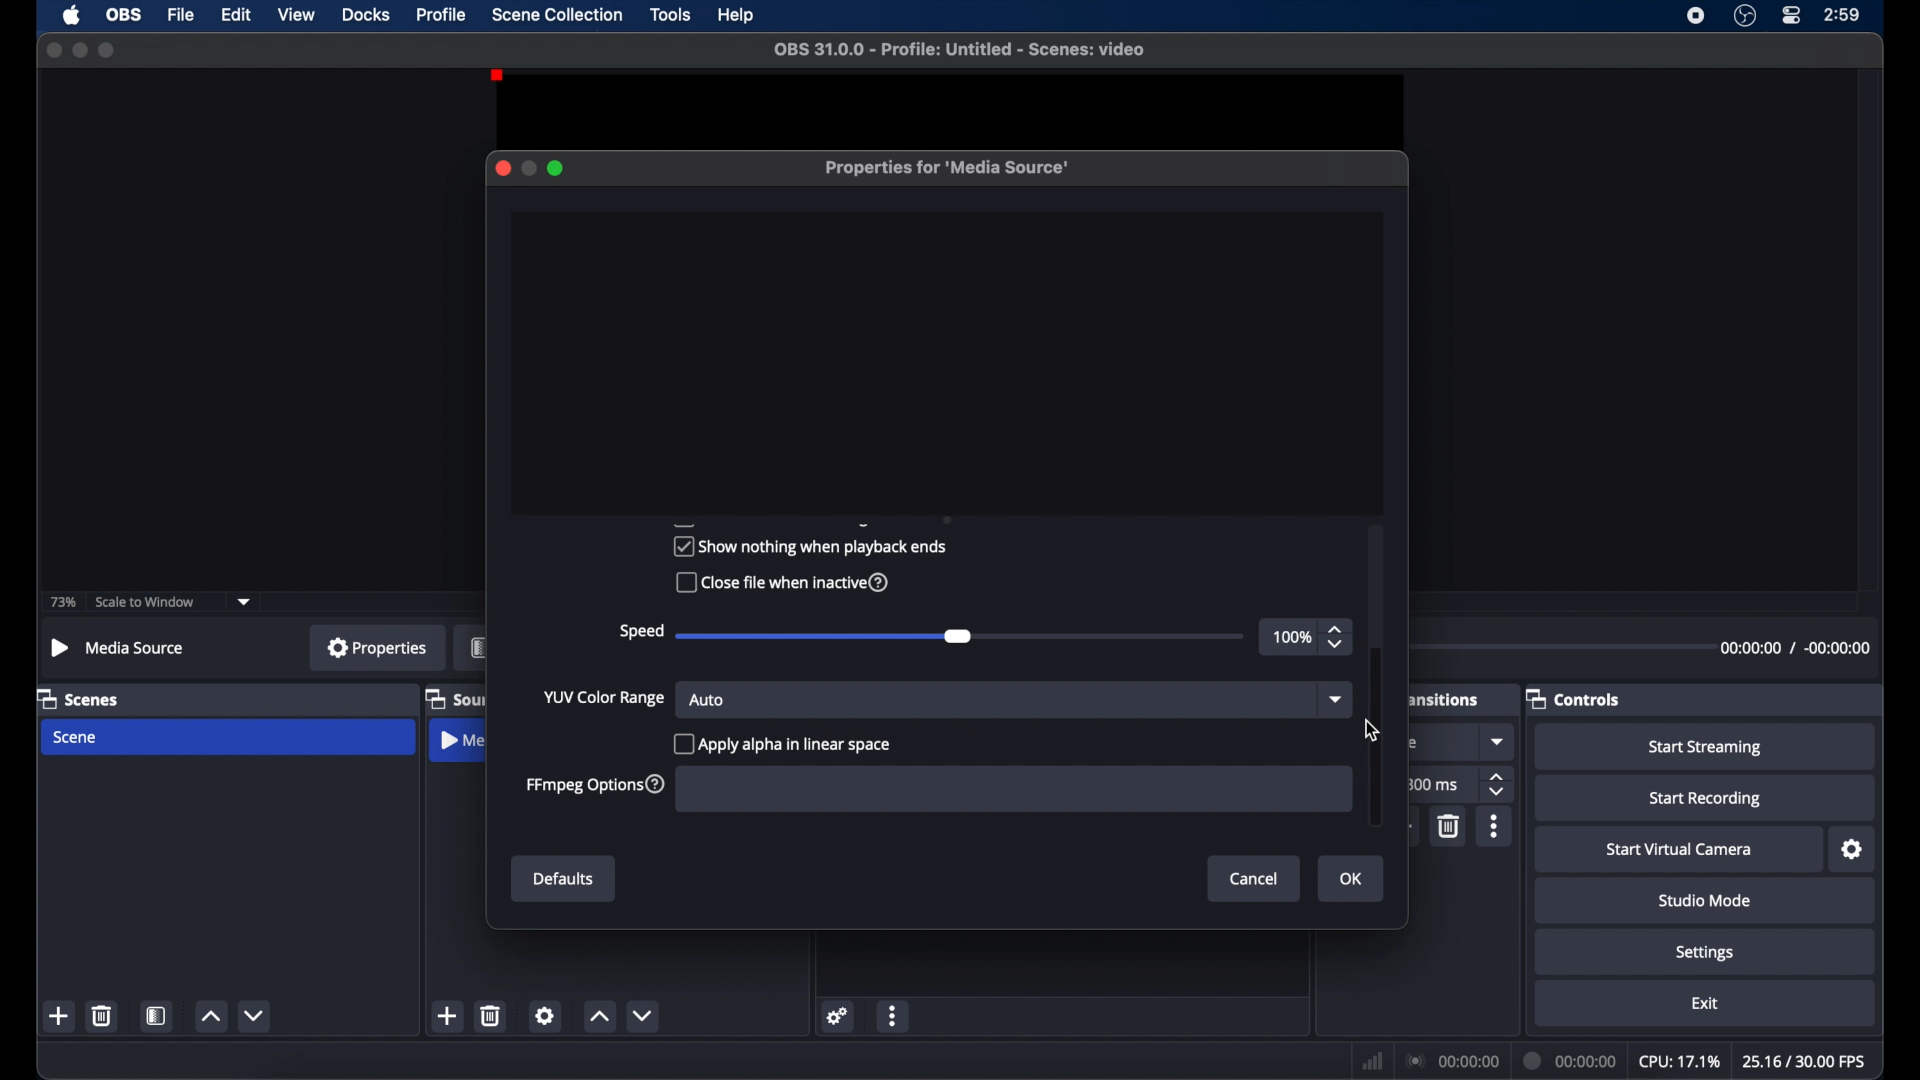 Image resolution: width=1920 pixels, height=1080 pixels. What do you see at coordinates (1697, 16) in the screenshot?
I see `screen recorder icon` at bounding box center [1697, 16].